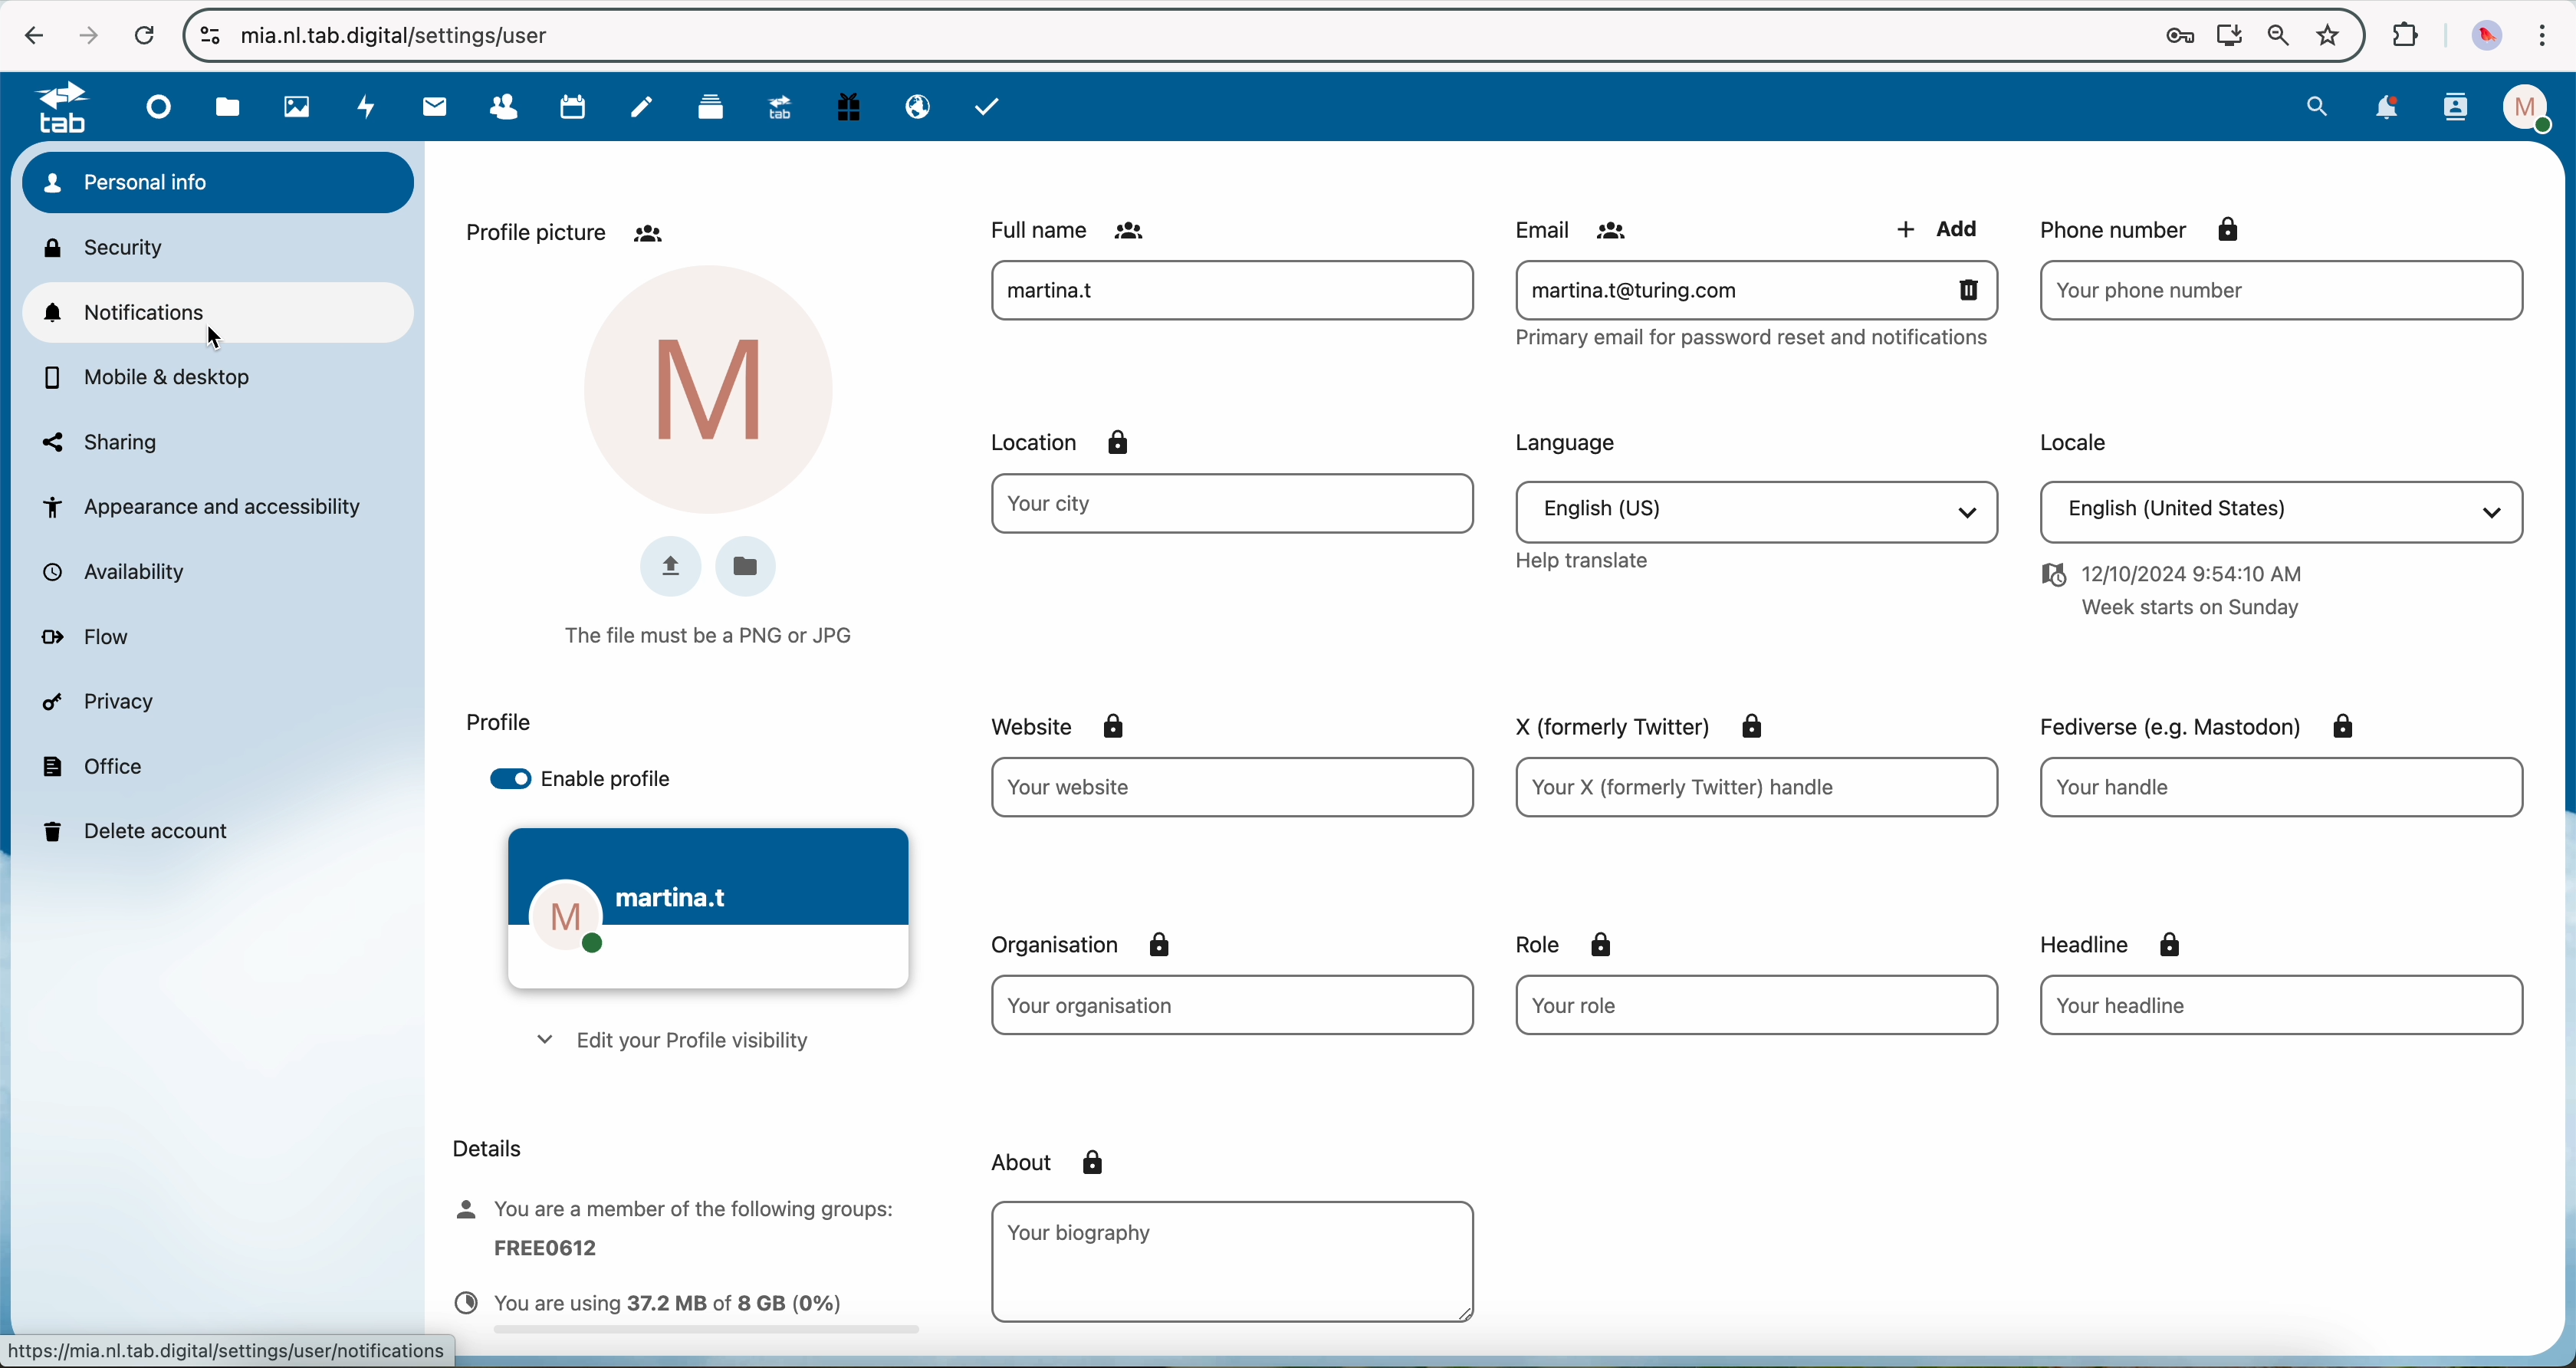 The image size is (2576, 1368). Describe the element at coordinates (575, 108) in the screenshot. I see `calendar` at that location.